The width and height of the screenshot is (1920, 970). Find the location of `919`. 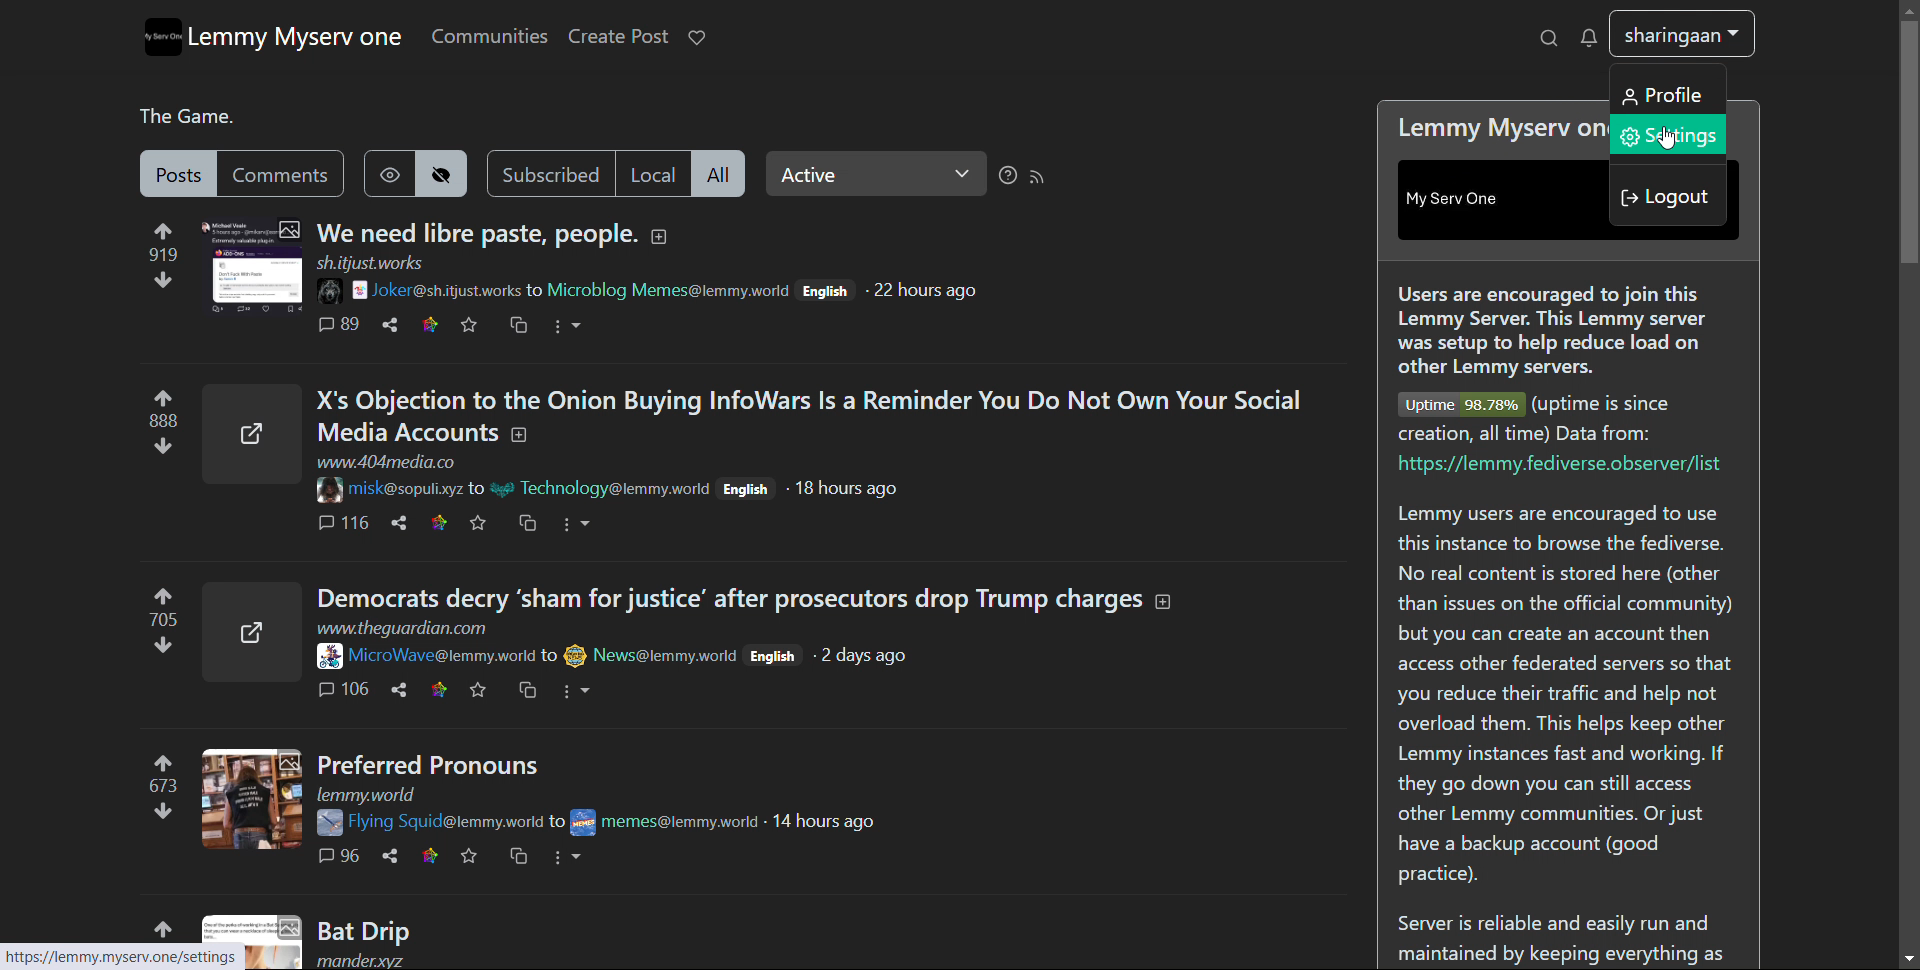

919 is located at coordinates (169, 252).